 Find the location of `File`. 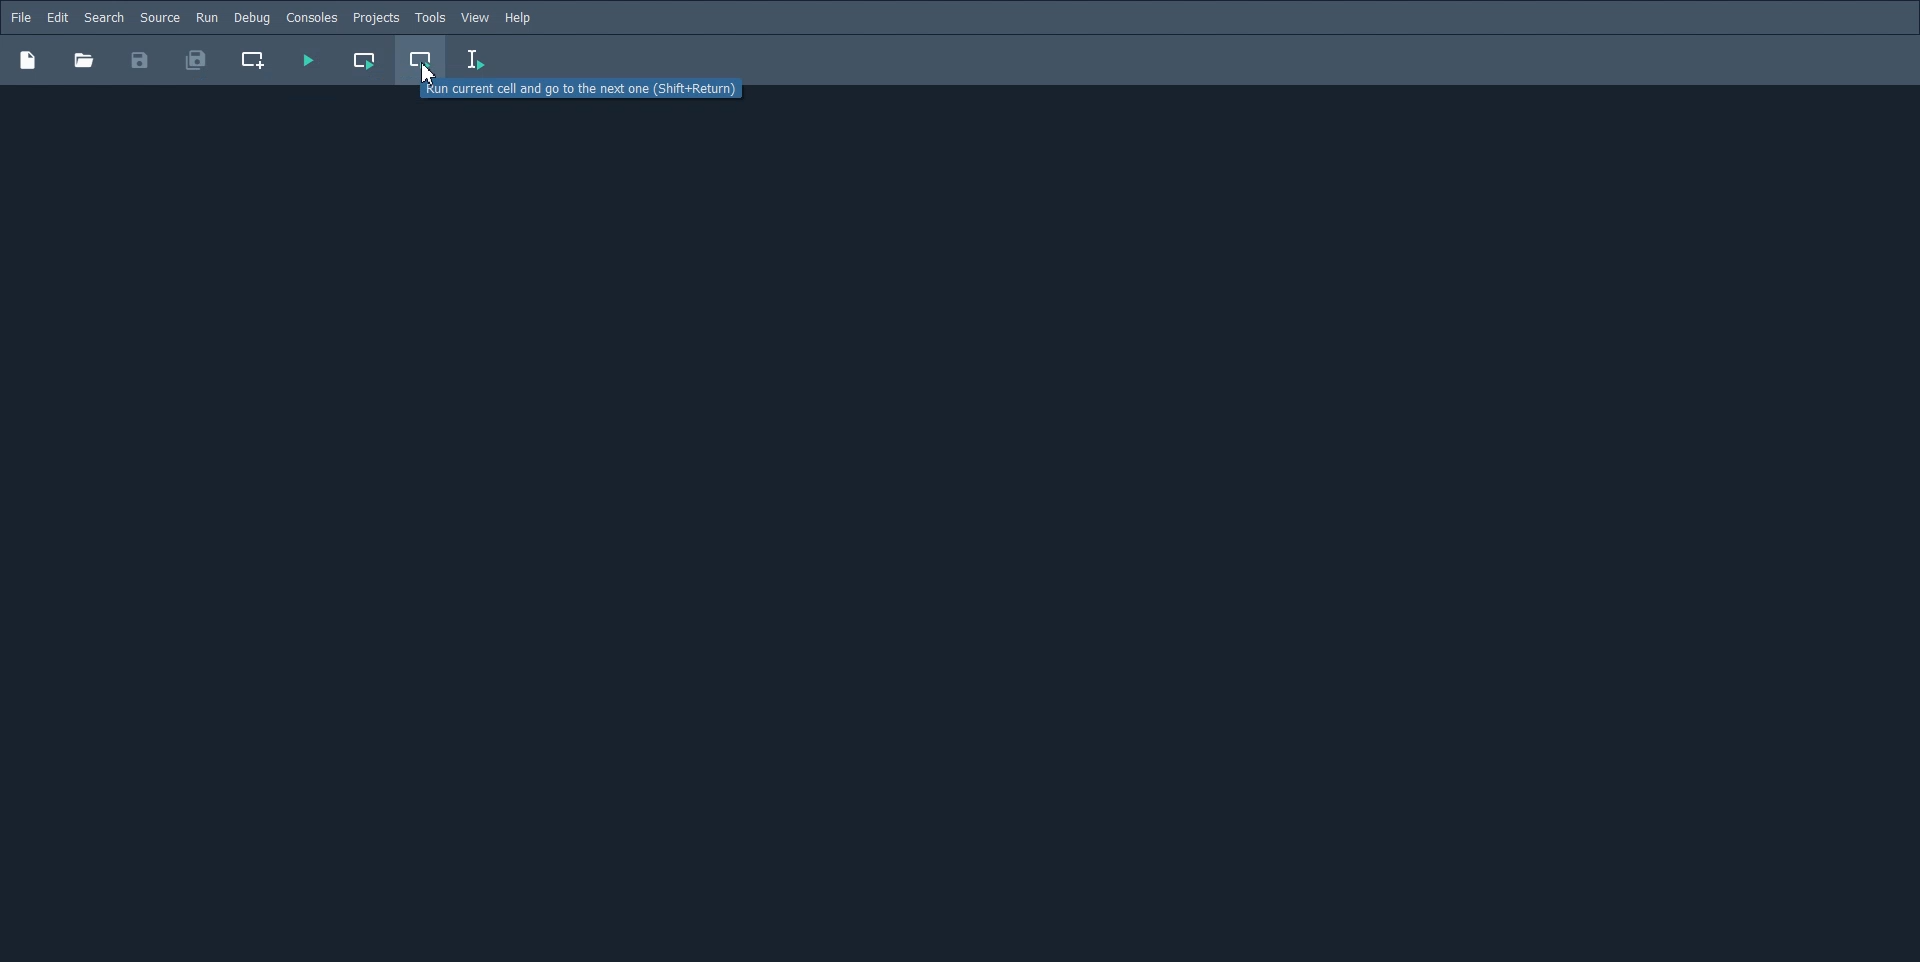

File is located at coordinates (21, 17).